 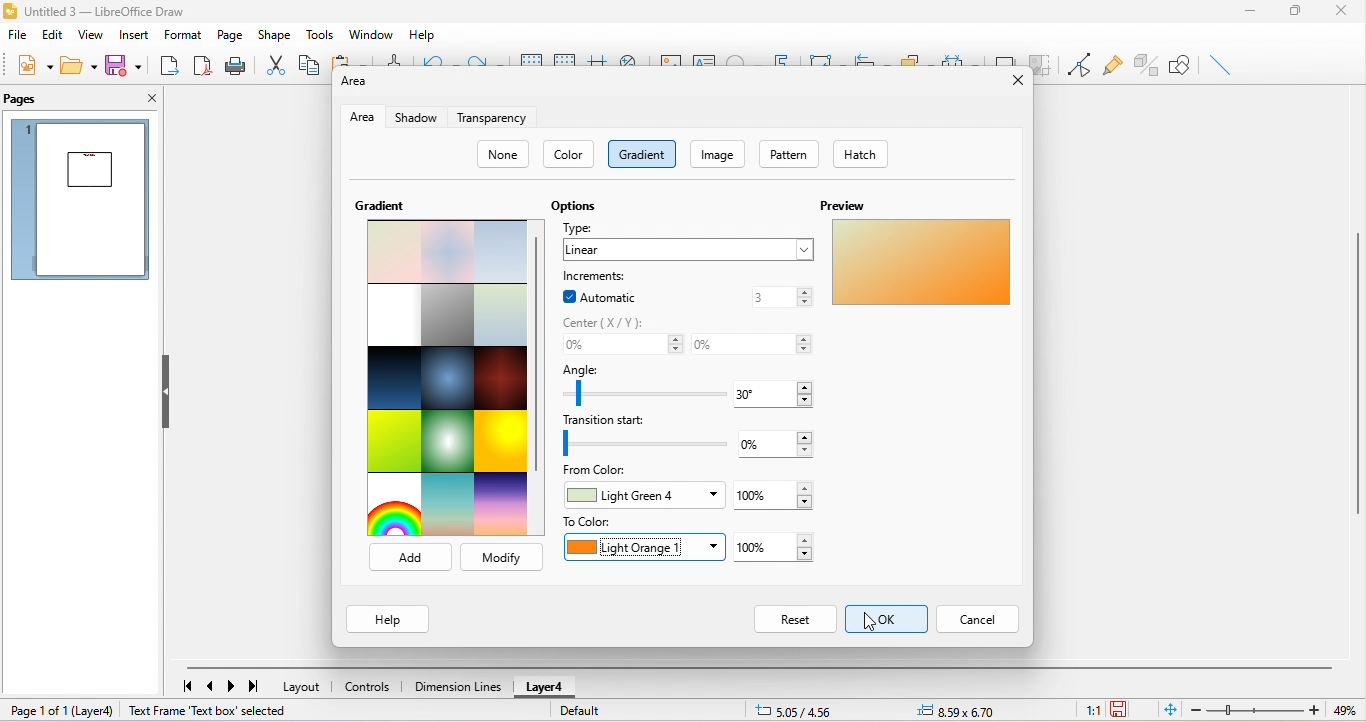 What do you see at coordinates (1185, 65) in the screenshot?
I see `show draw function` at bounding box center [1185, 65].